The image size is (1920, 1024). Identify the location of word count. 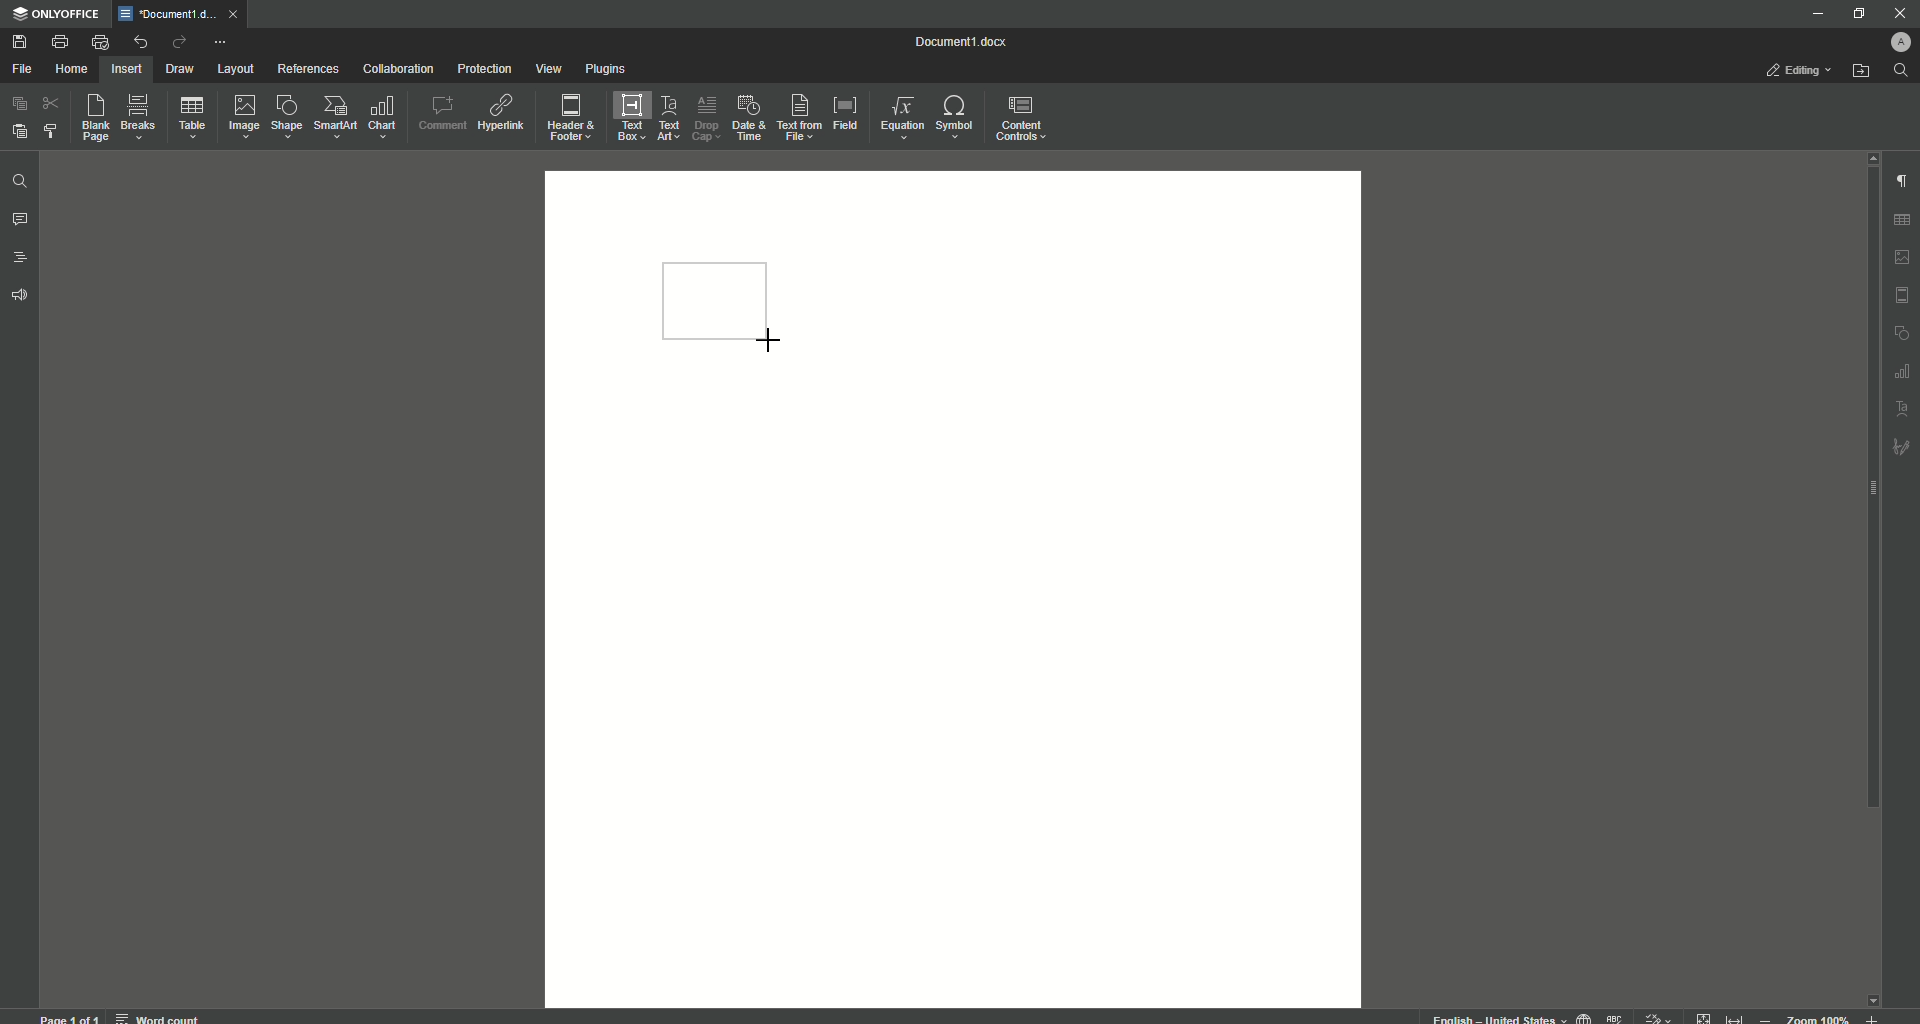
(156, 1015).